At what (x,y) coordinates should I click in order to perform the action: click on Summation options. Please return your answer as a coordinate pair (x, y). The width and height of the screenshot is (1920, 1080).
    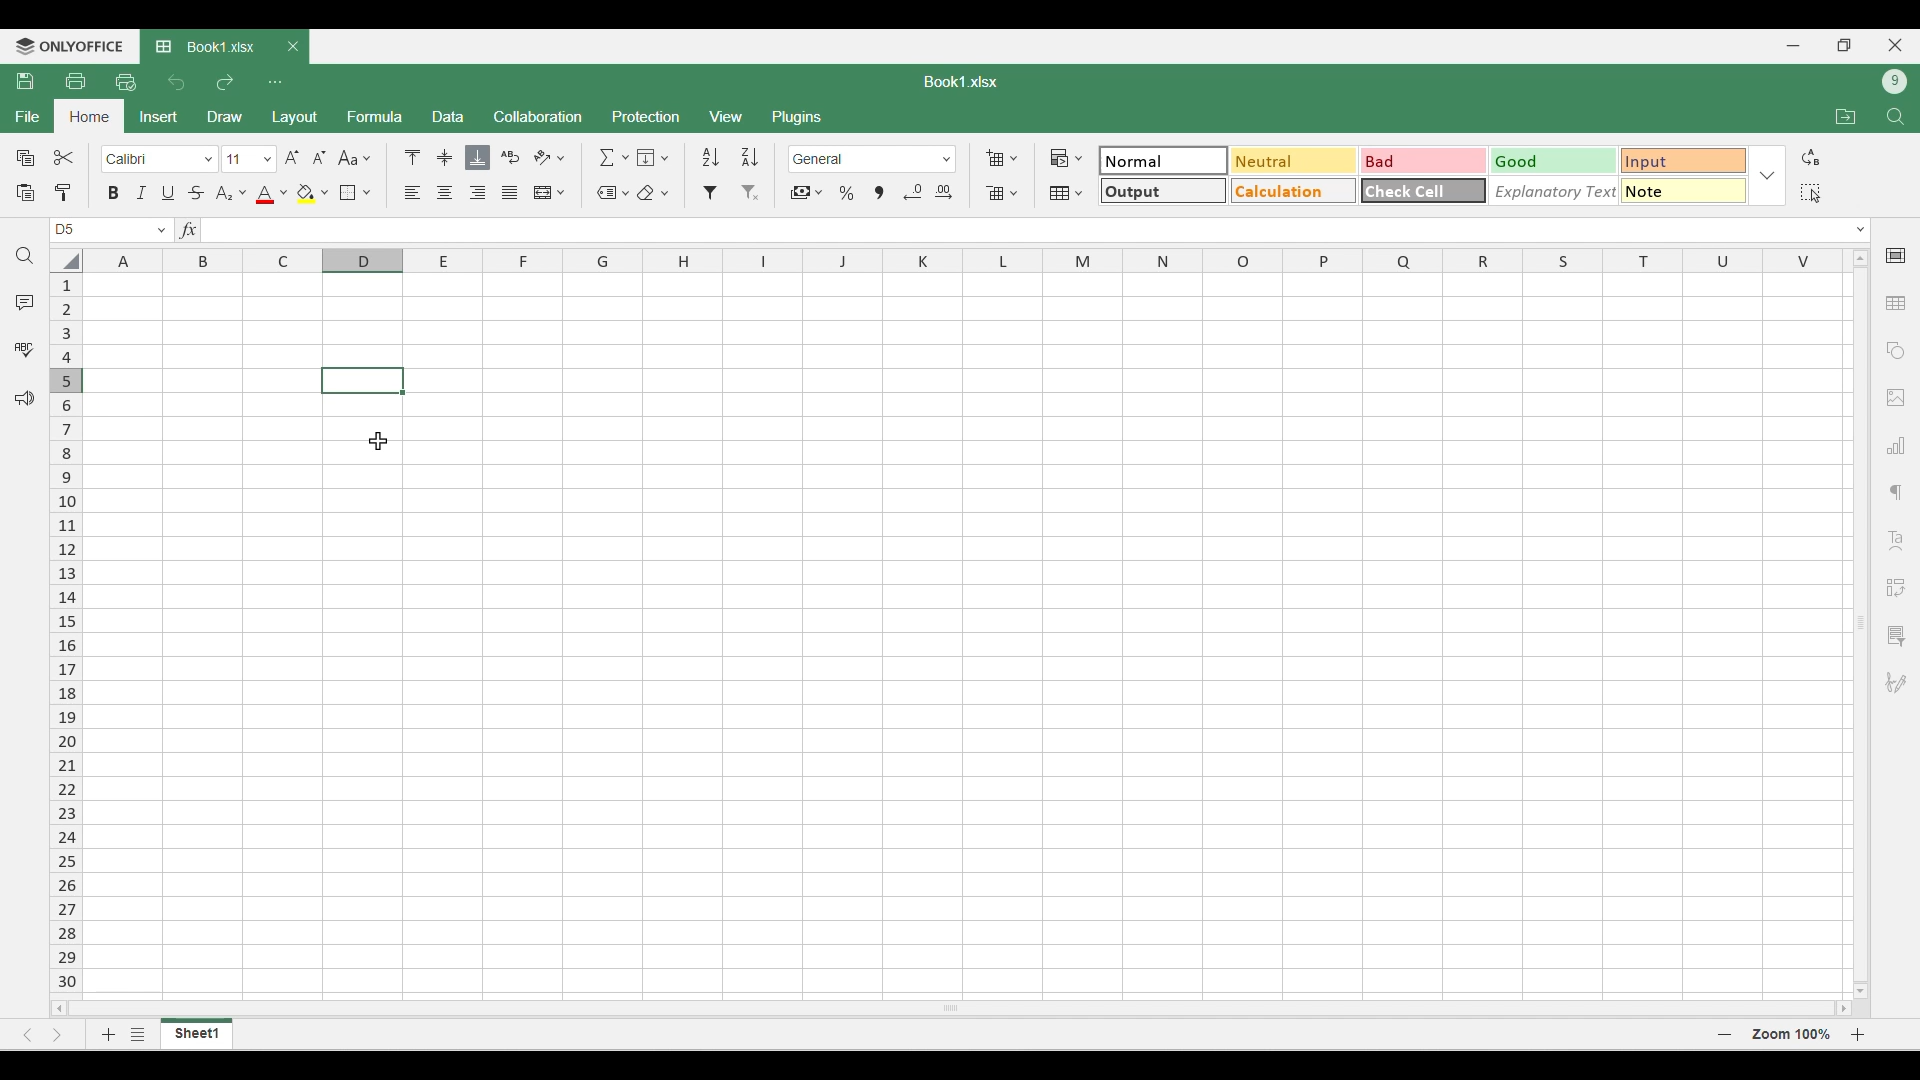
    Looking at the image, I should click on (614, 157).